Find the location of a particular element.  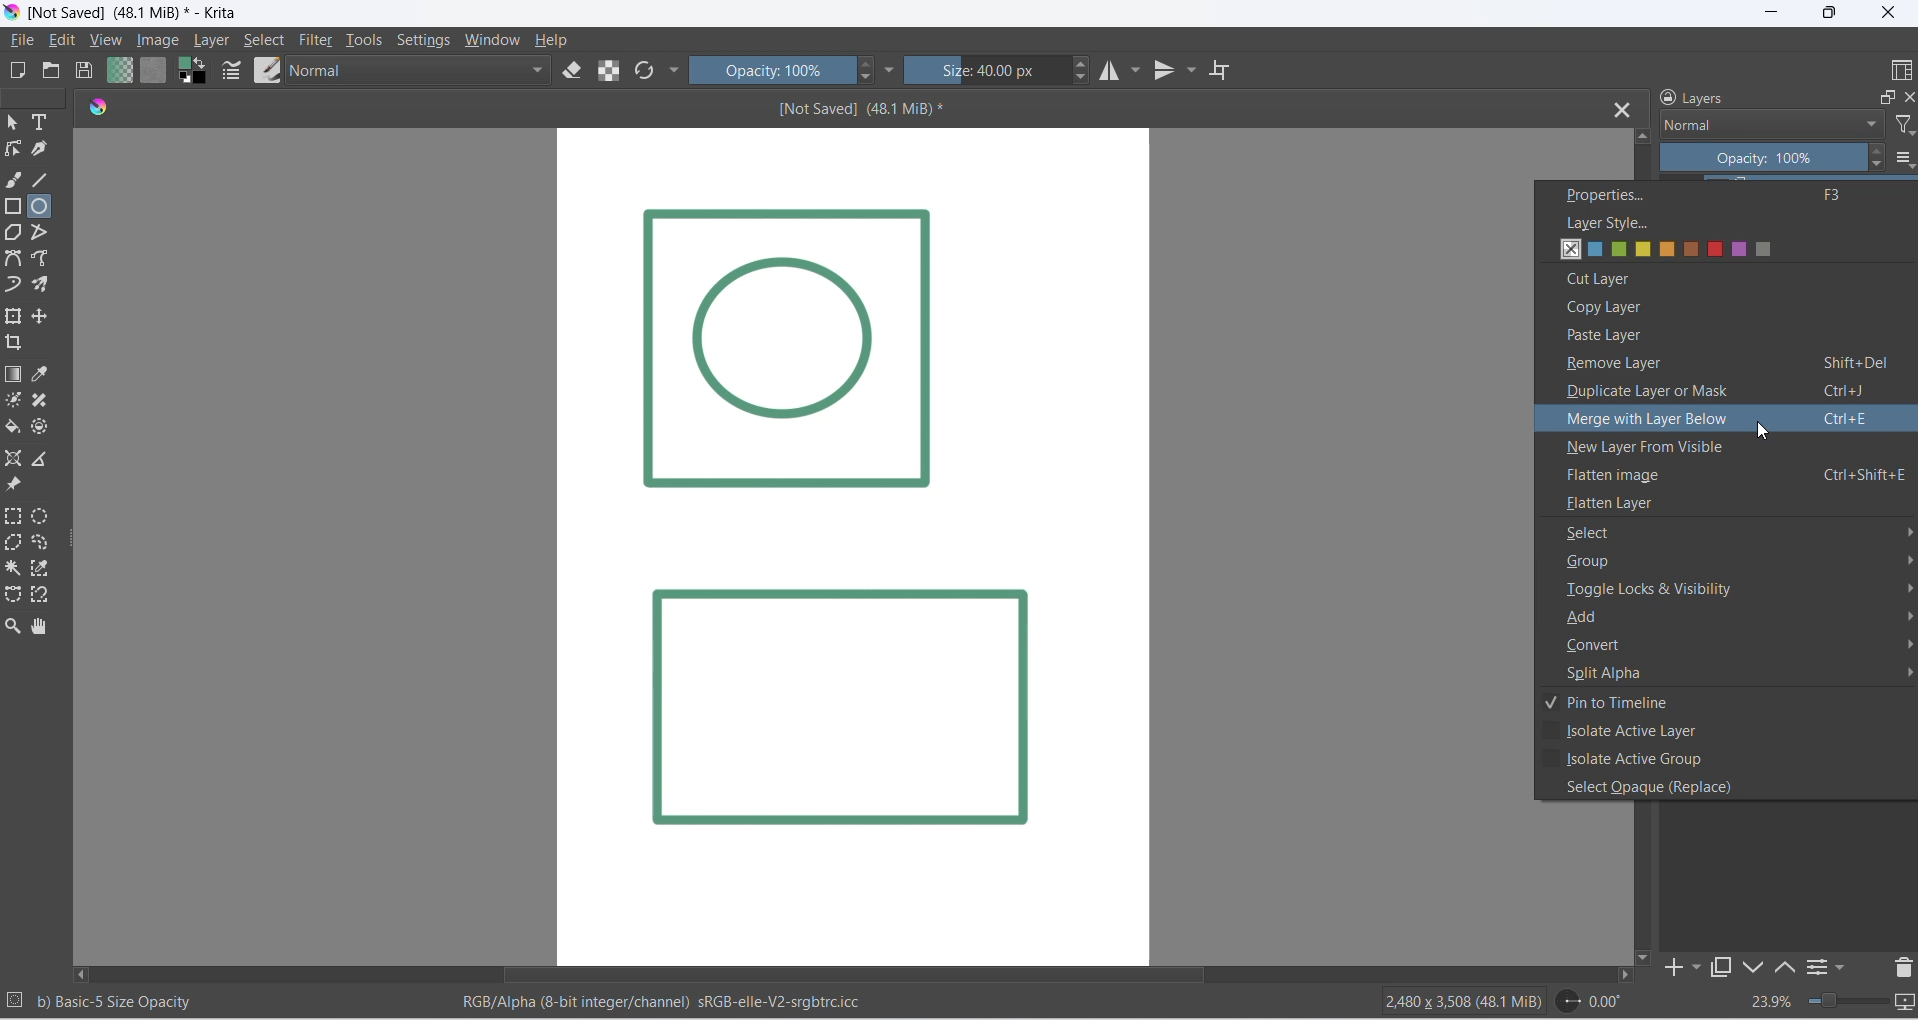

select is located at coordinates (14, 123).